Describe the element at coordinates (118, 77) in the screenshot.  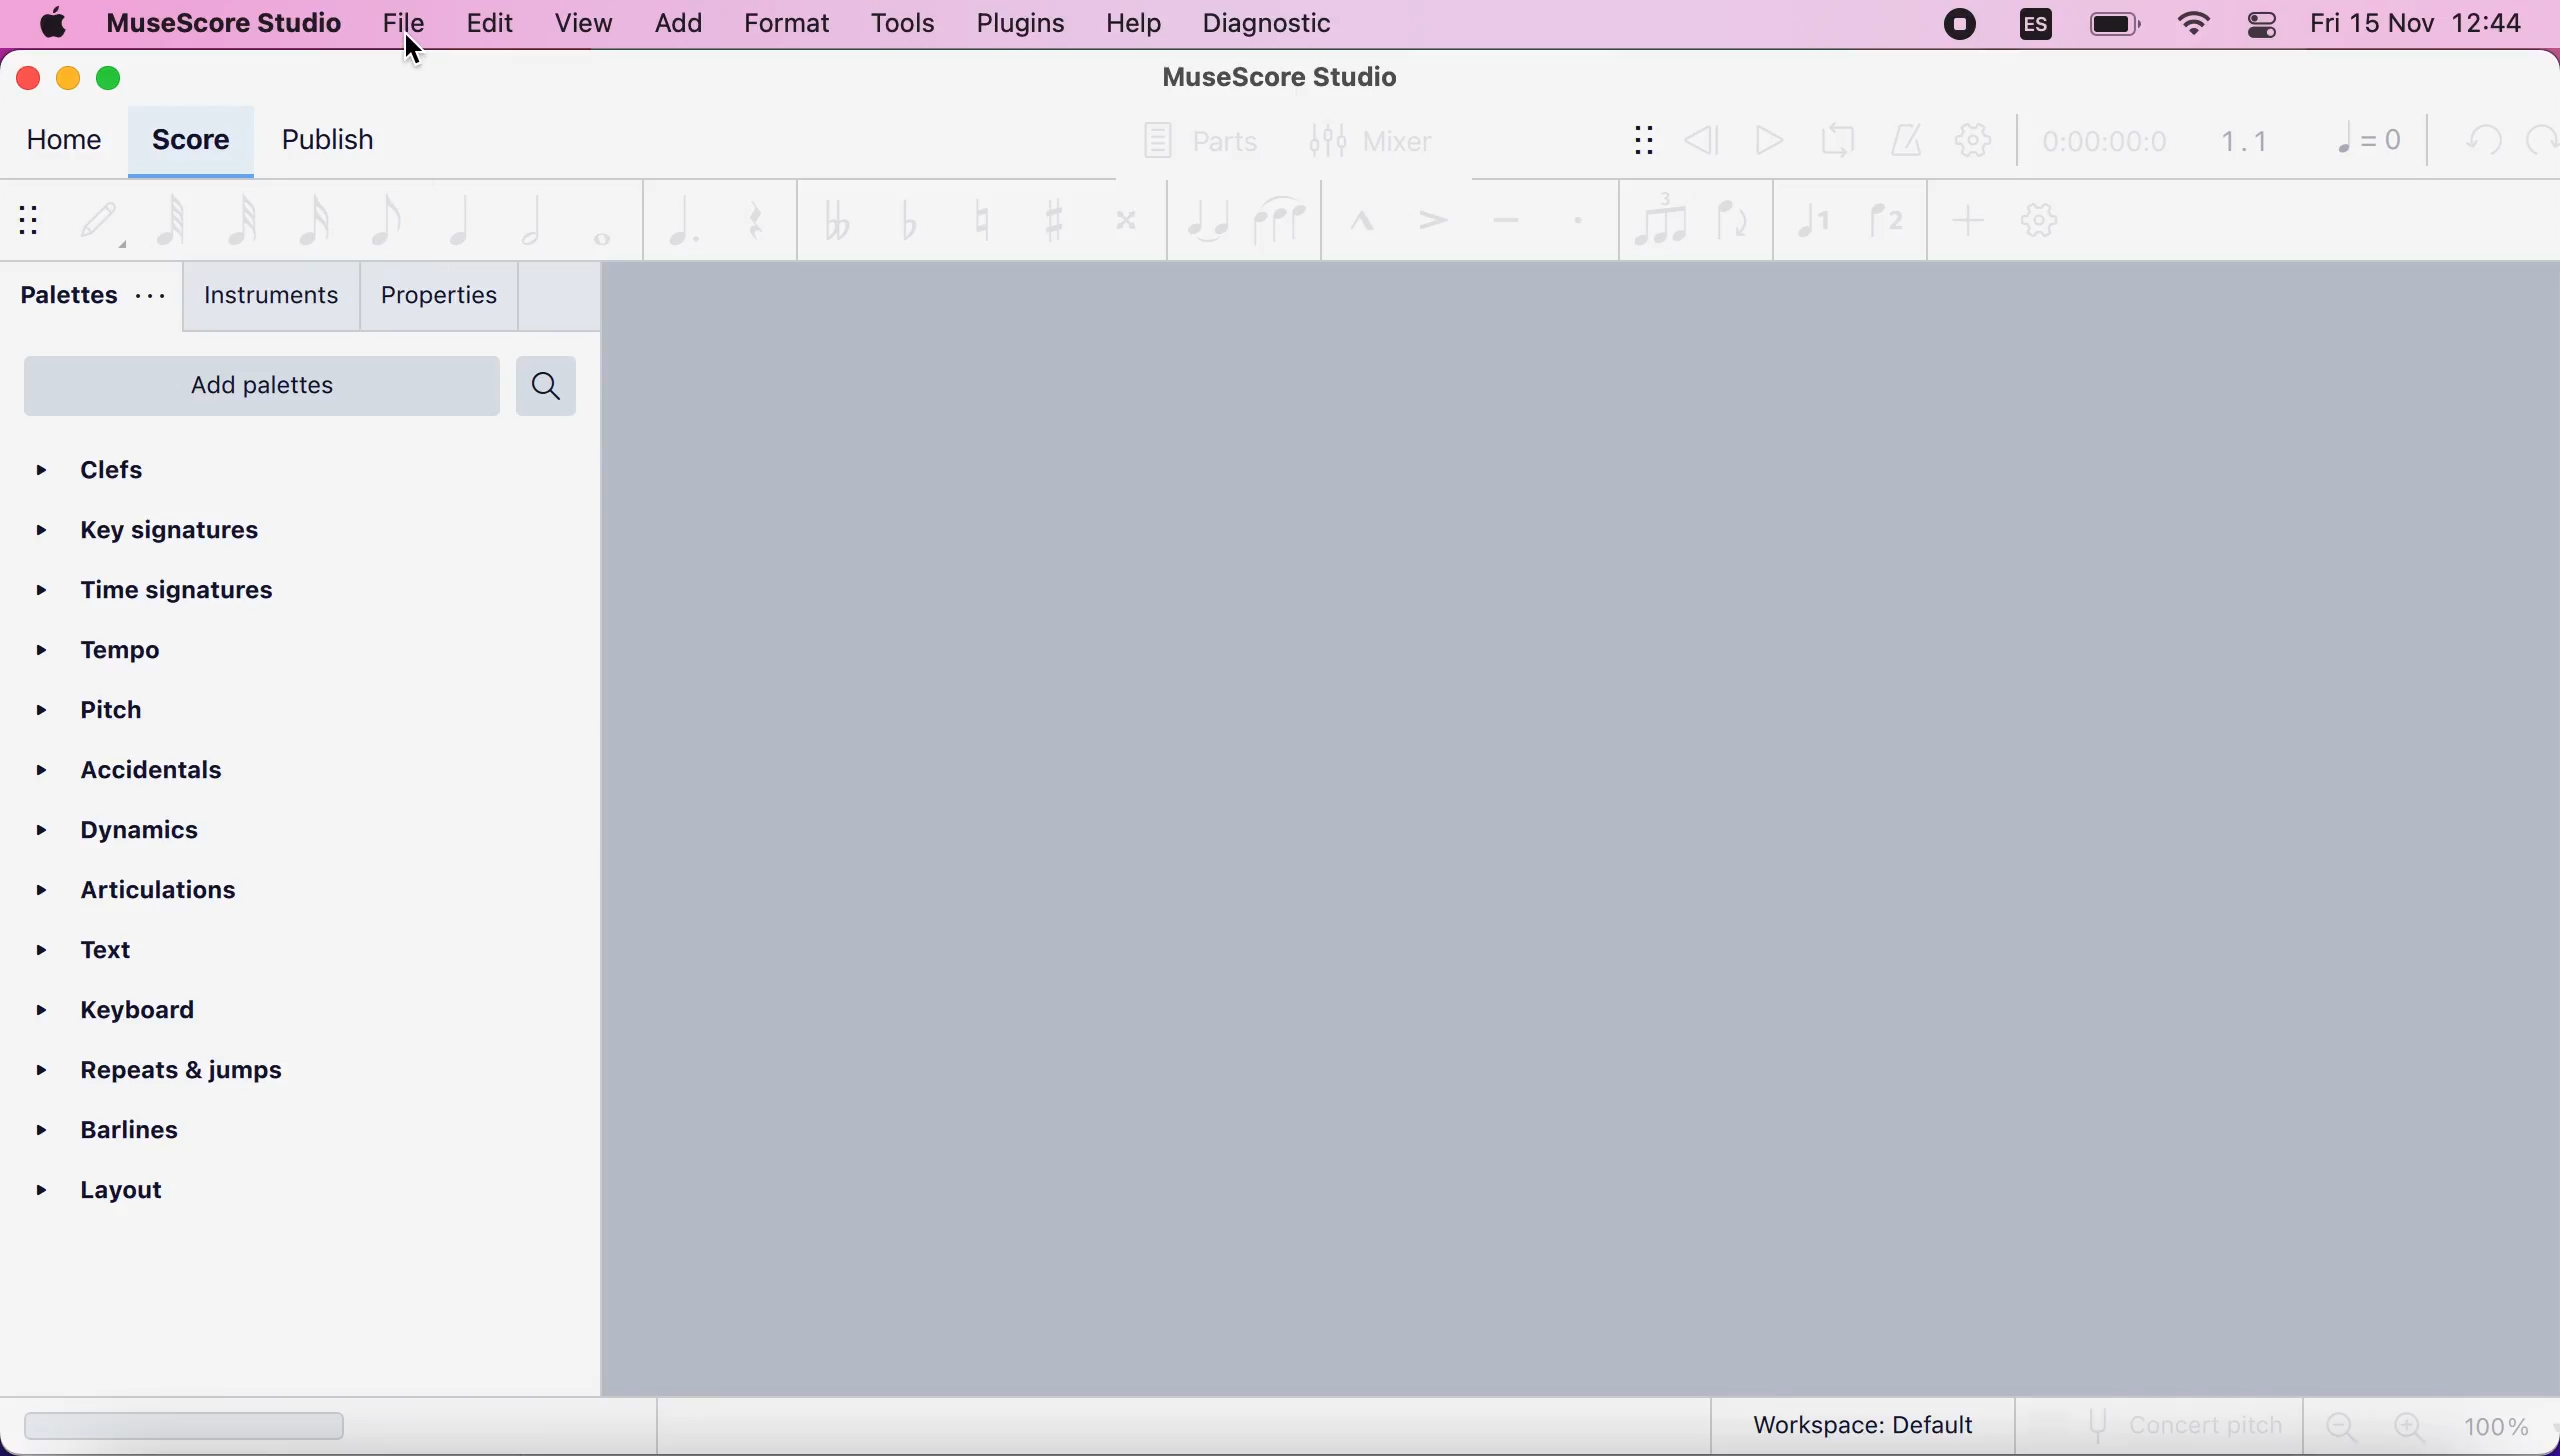
I see `maximize` at that location.